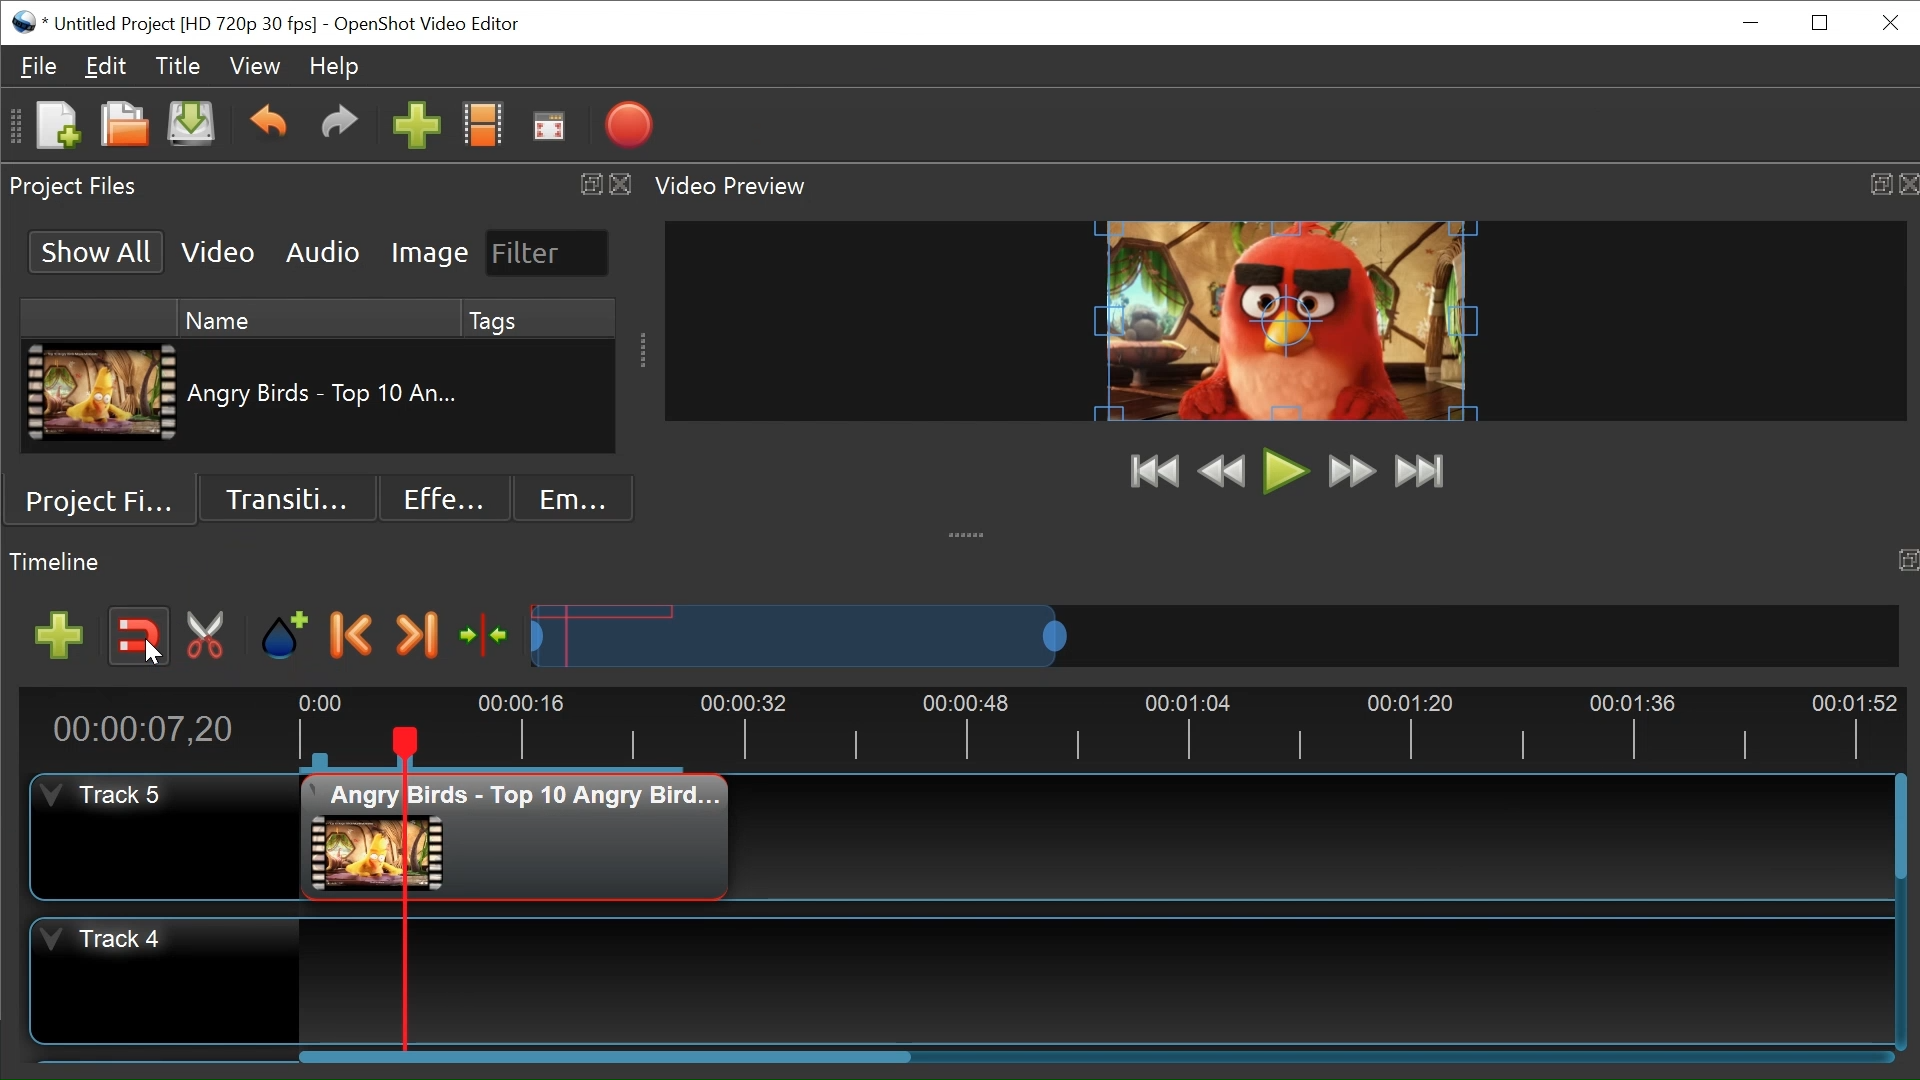 The width and height of the screenshot is (1920, 1080). Describe the element at coordinates (1423, 472) in the screenshot. I see `Jump to End` at that location.